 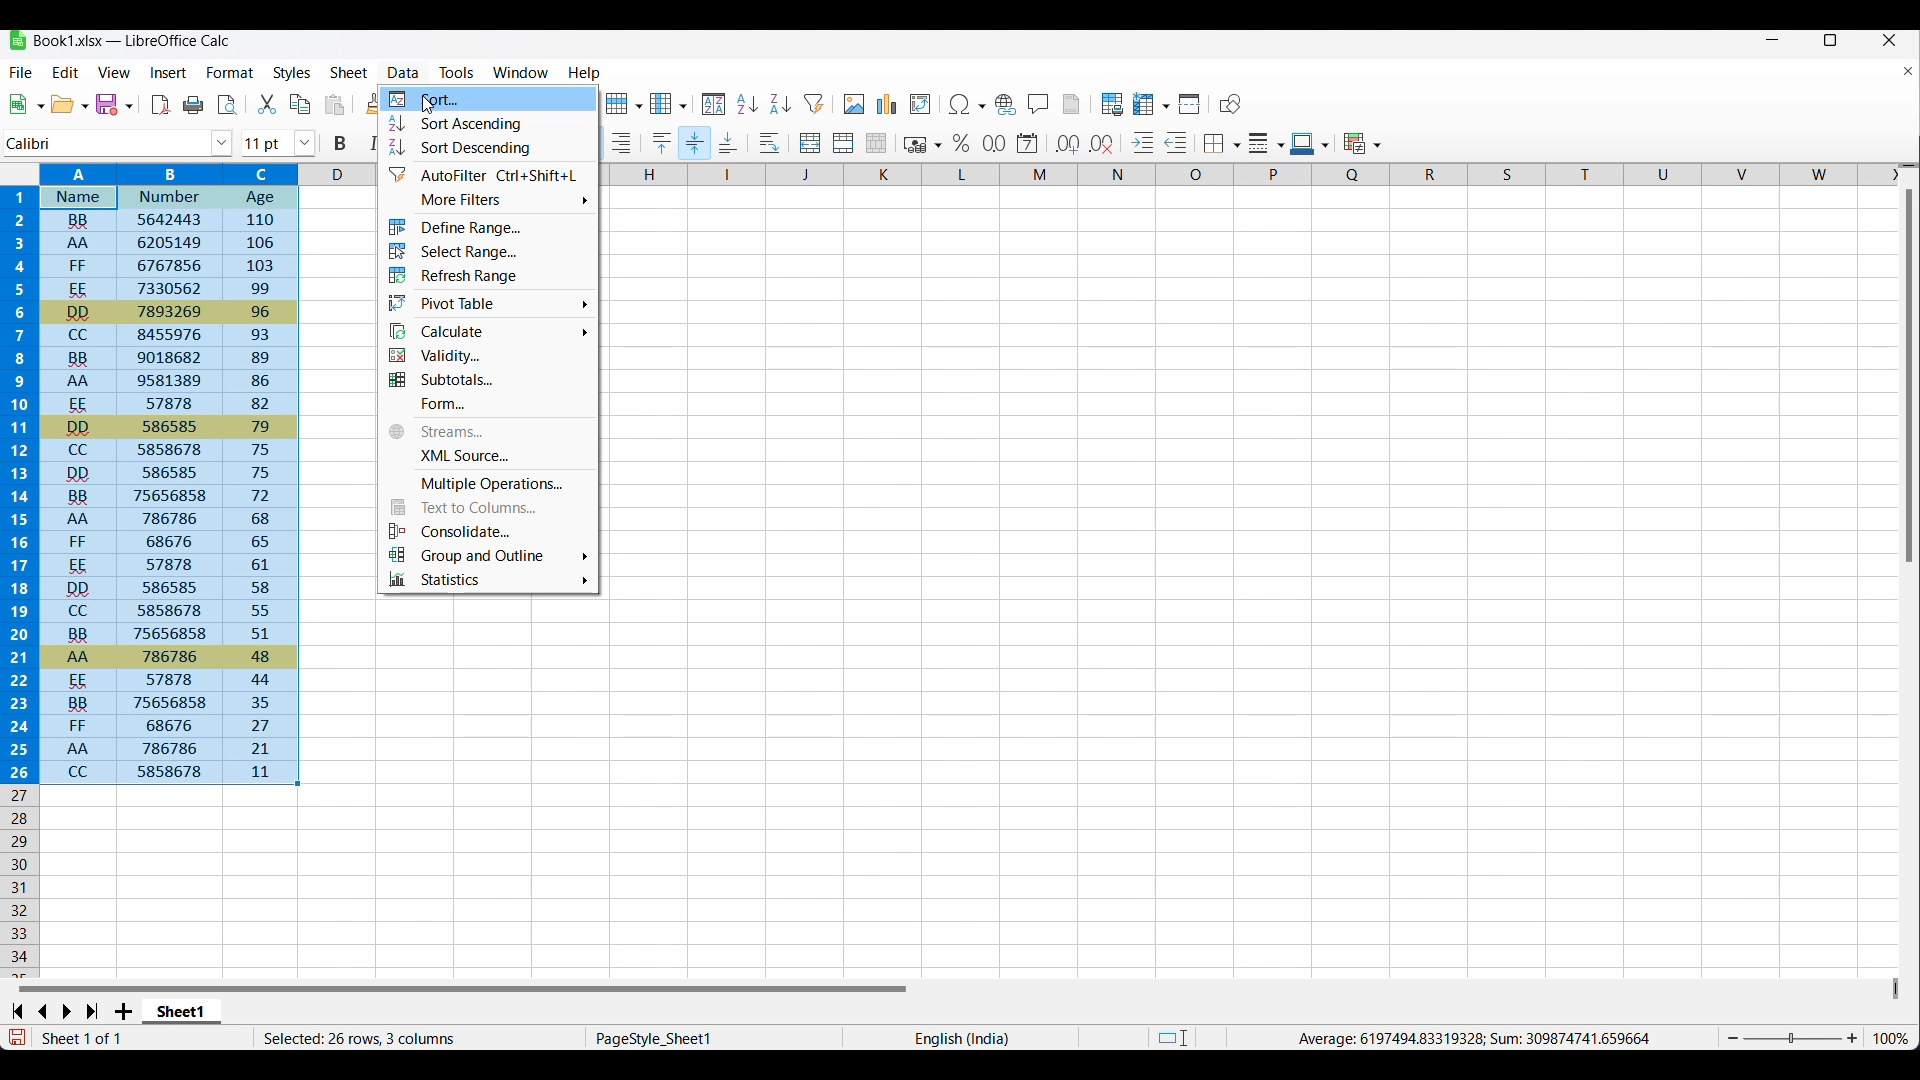 I want to click on Insert hyperlink, so click(x=1006, y=105).